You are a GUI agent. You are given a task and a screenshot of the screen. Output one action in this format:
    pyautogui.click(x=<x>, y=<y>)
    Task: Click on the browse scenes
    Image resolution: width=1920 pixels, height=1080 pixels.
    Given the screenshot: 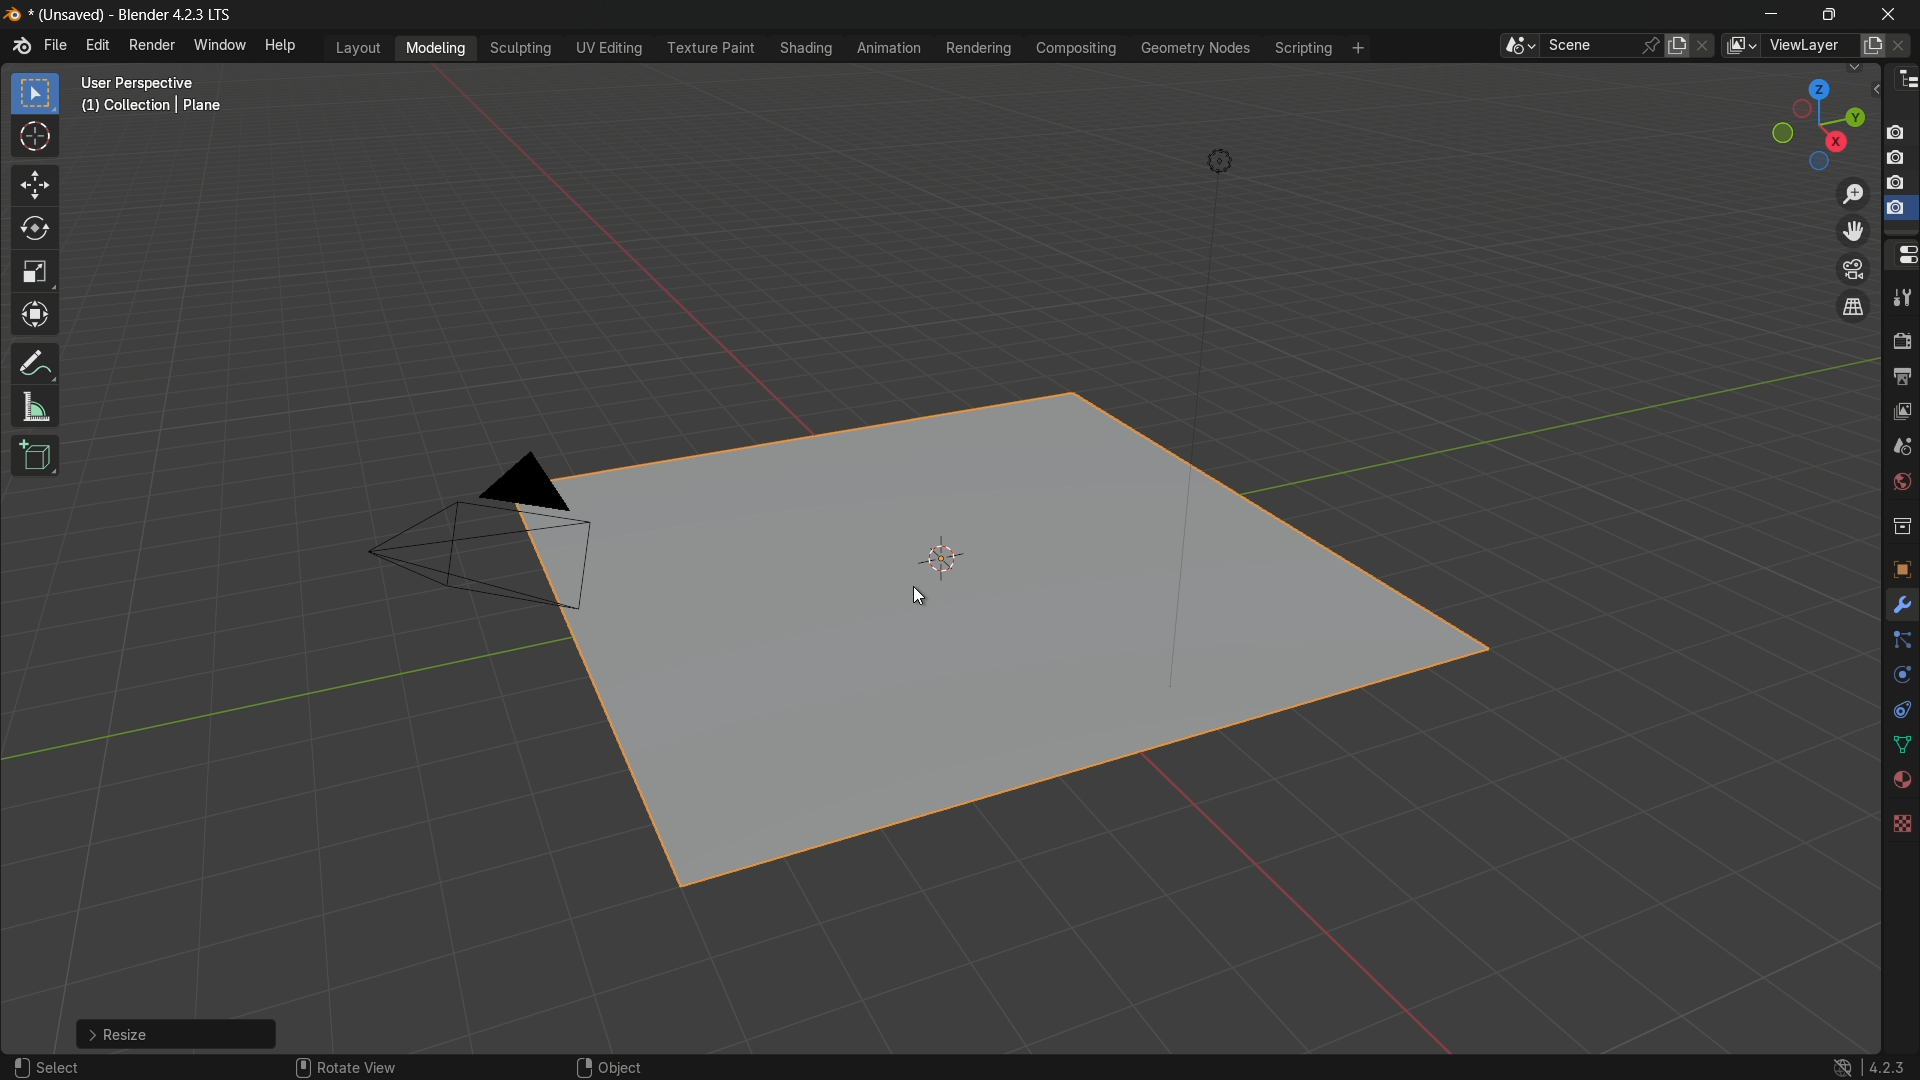 What is the action you would take?
    pyautogui.click(x=1506, y=44)
    